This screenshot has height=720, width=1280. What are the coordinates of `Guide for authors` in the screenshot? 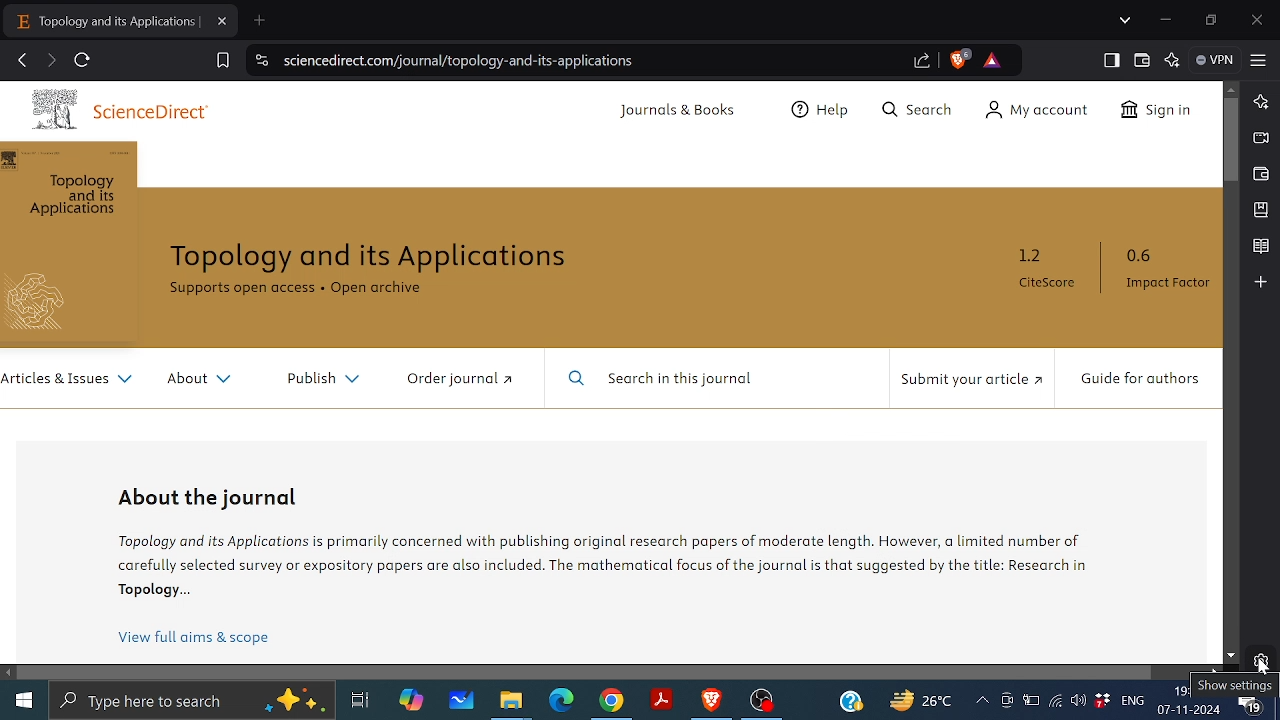 It's located at (1136, 379).